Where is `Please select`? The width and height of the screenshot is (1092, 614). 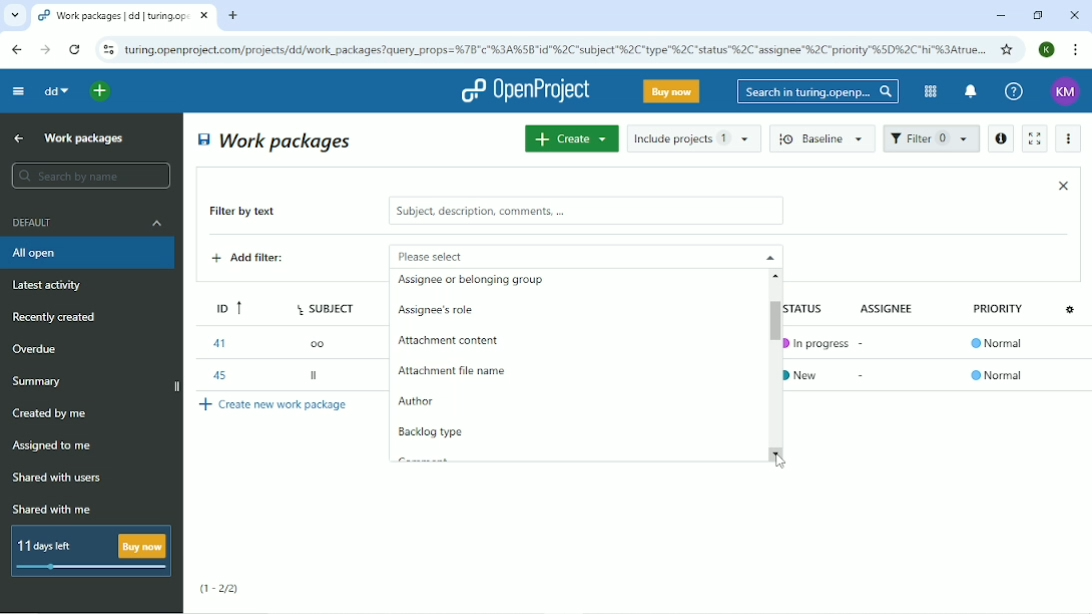 Please select is located at coordinates (558, 255).